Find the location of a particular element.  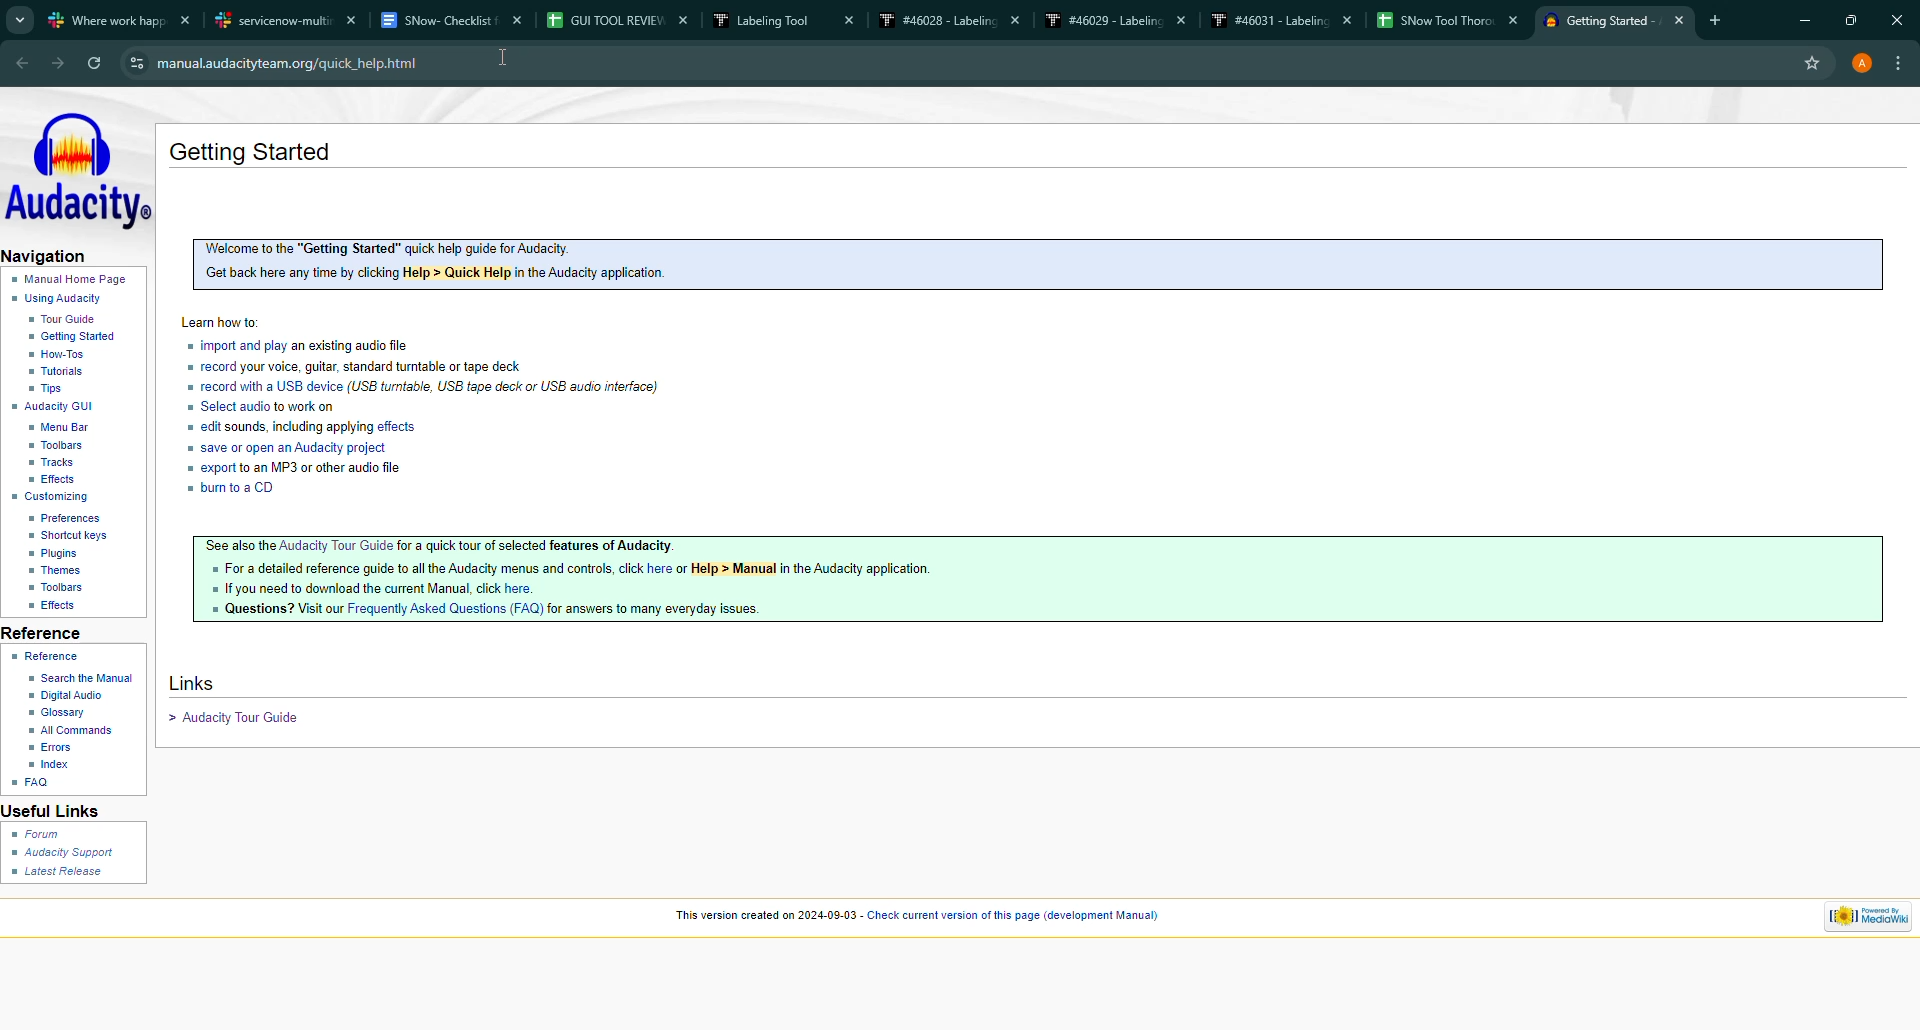

audacity support is located at coordinates (68, 853).